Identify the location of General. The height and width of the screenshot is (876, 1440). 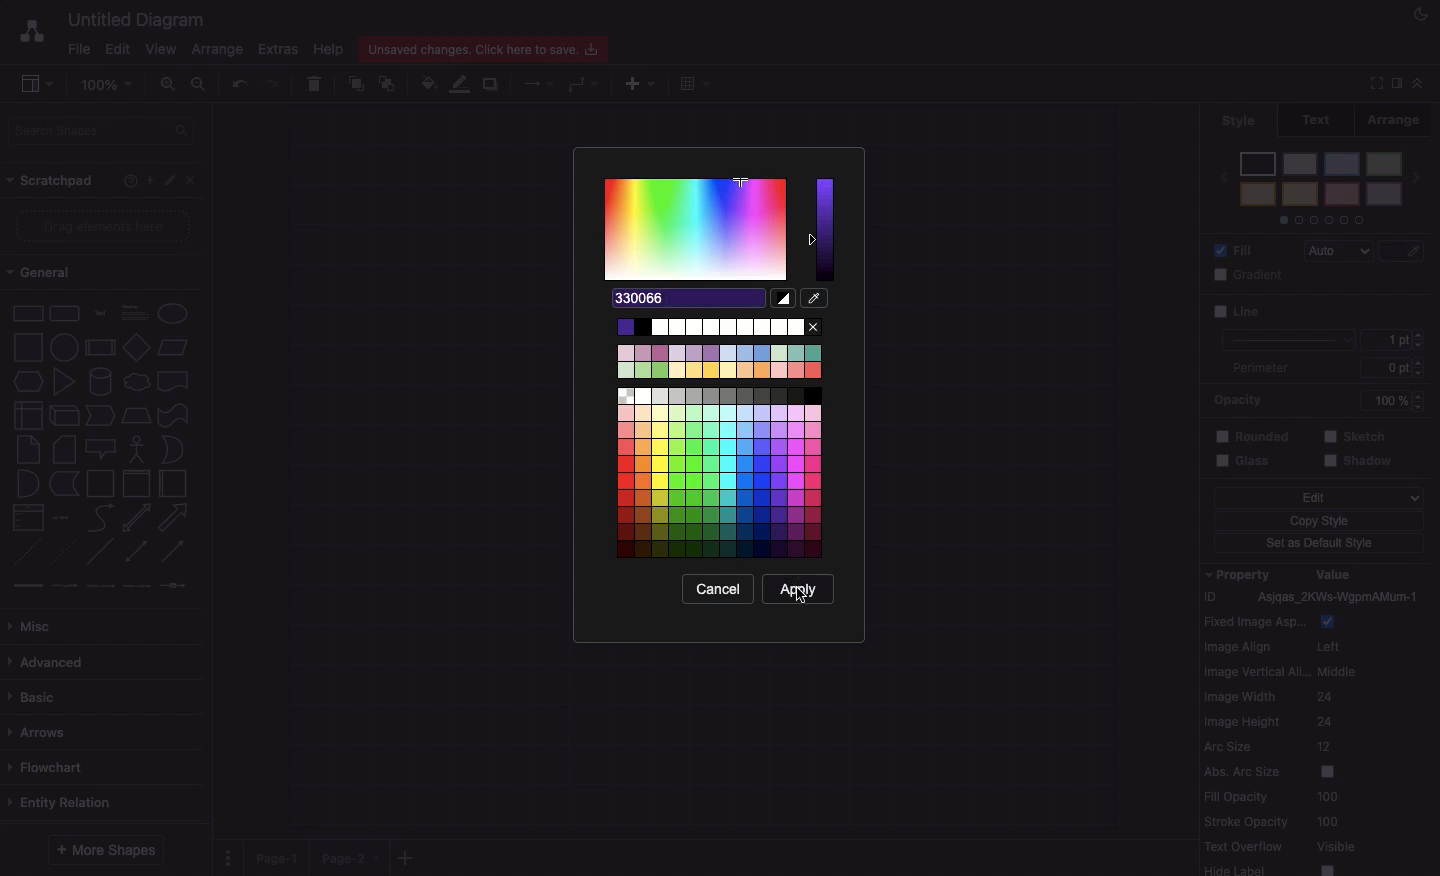
(41, 275).